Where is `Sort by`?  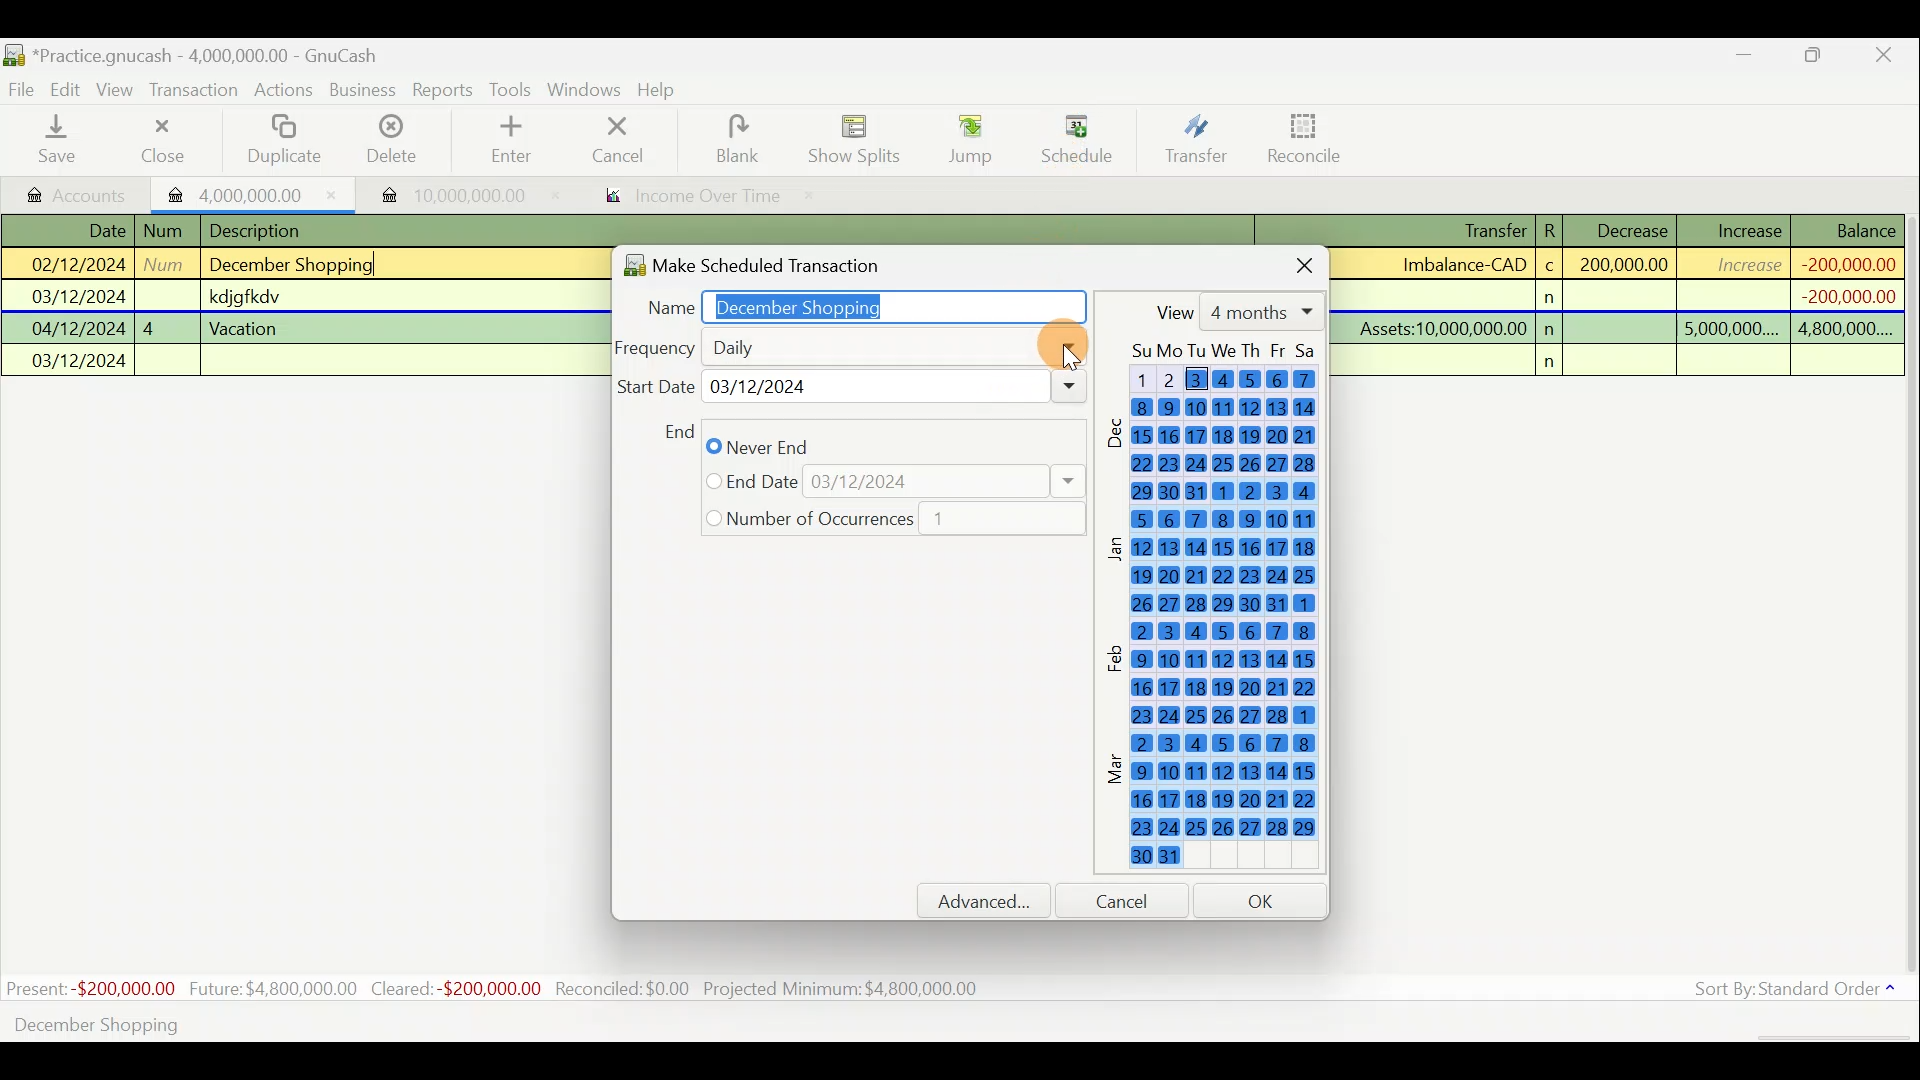
Sort by is located at coordinates (1799, 993).